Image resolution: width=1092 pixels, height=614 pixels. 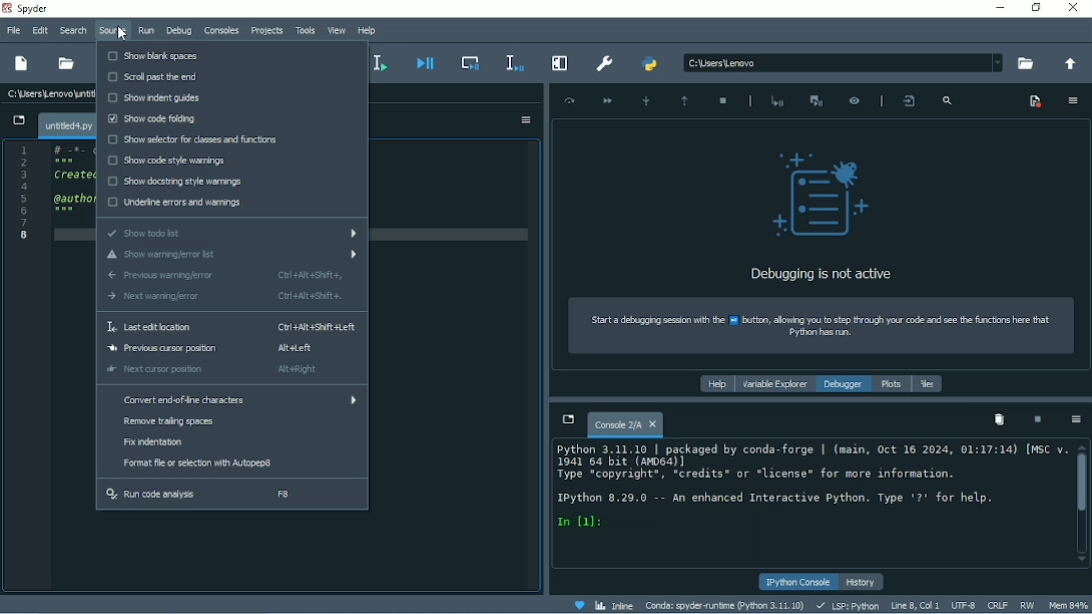 I want to click on Edit, so click(x=40, y=30).